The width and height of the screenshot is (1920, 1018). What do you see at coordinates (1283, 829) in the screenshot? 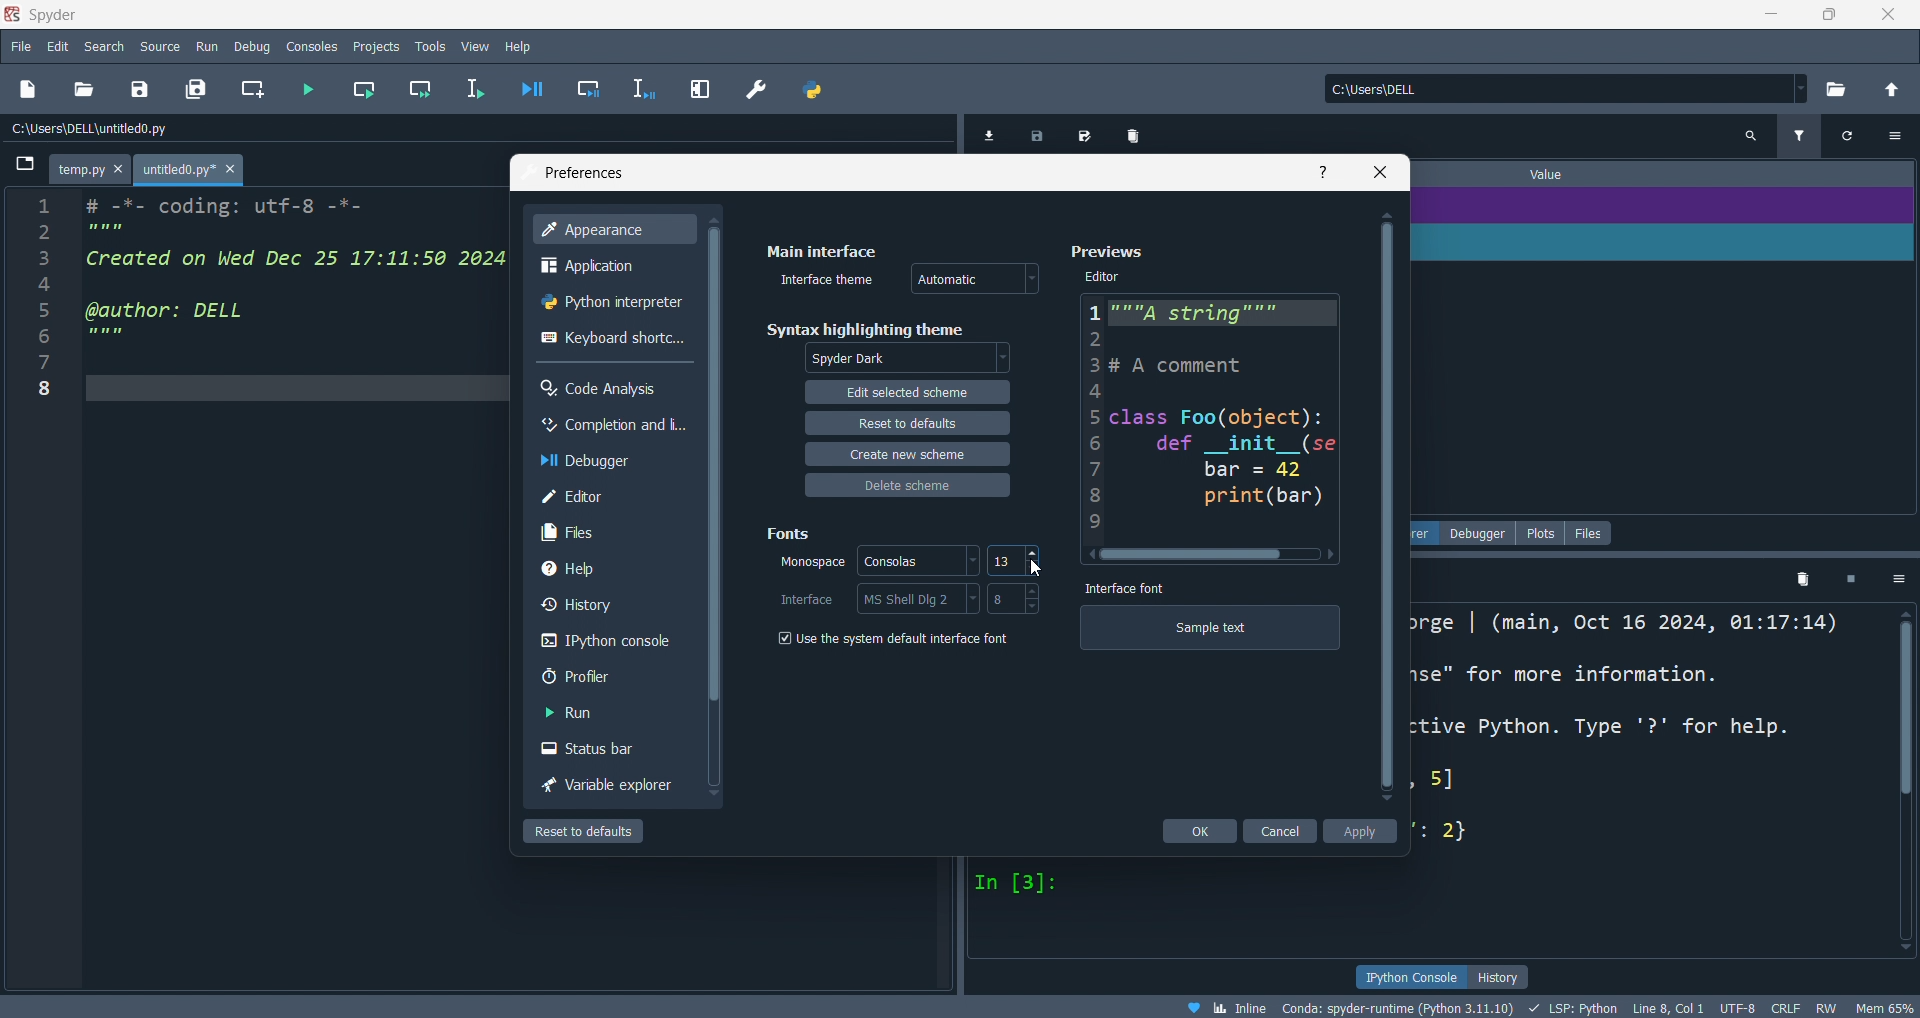
I see `cancel` at bounding box center [1283, 829].